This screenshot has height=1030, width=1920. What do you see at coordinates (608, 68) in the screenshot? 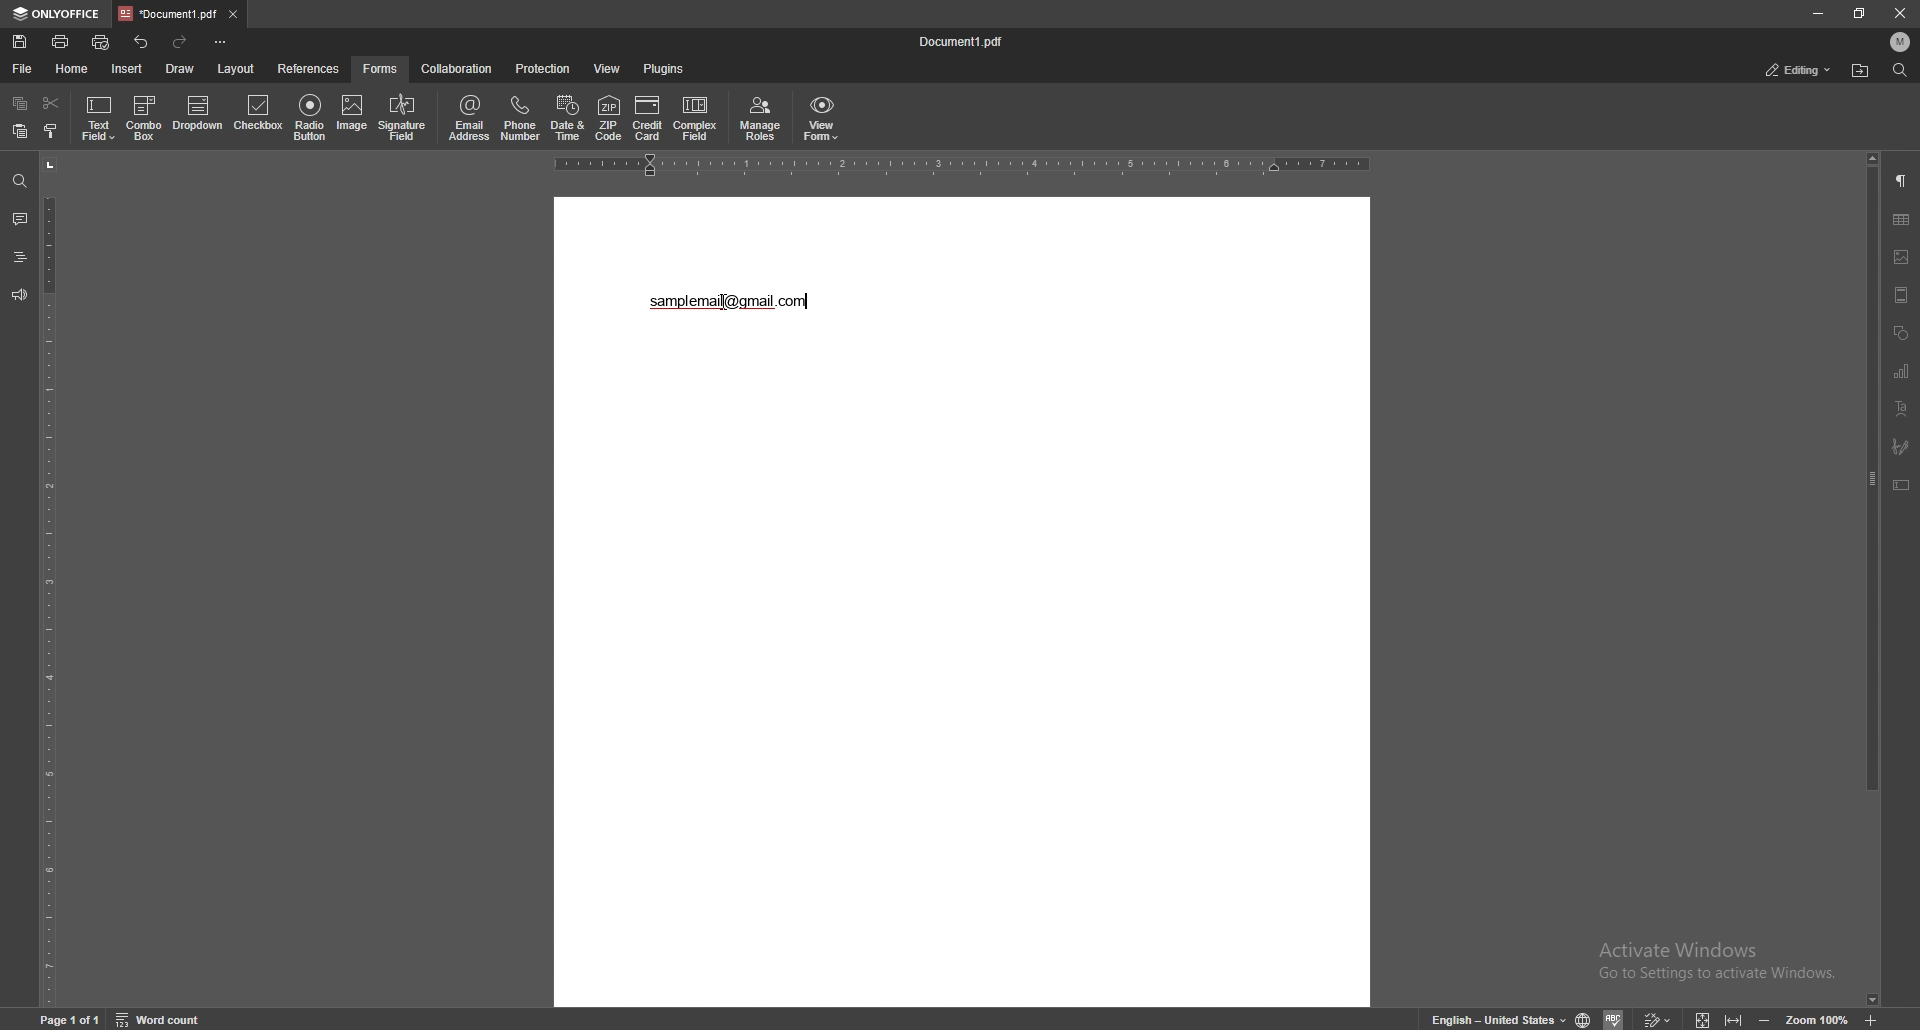
I see `view` at bounding box center [608, 68].